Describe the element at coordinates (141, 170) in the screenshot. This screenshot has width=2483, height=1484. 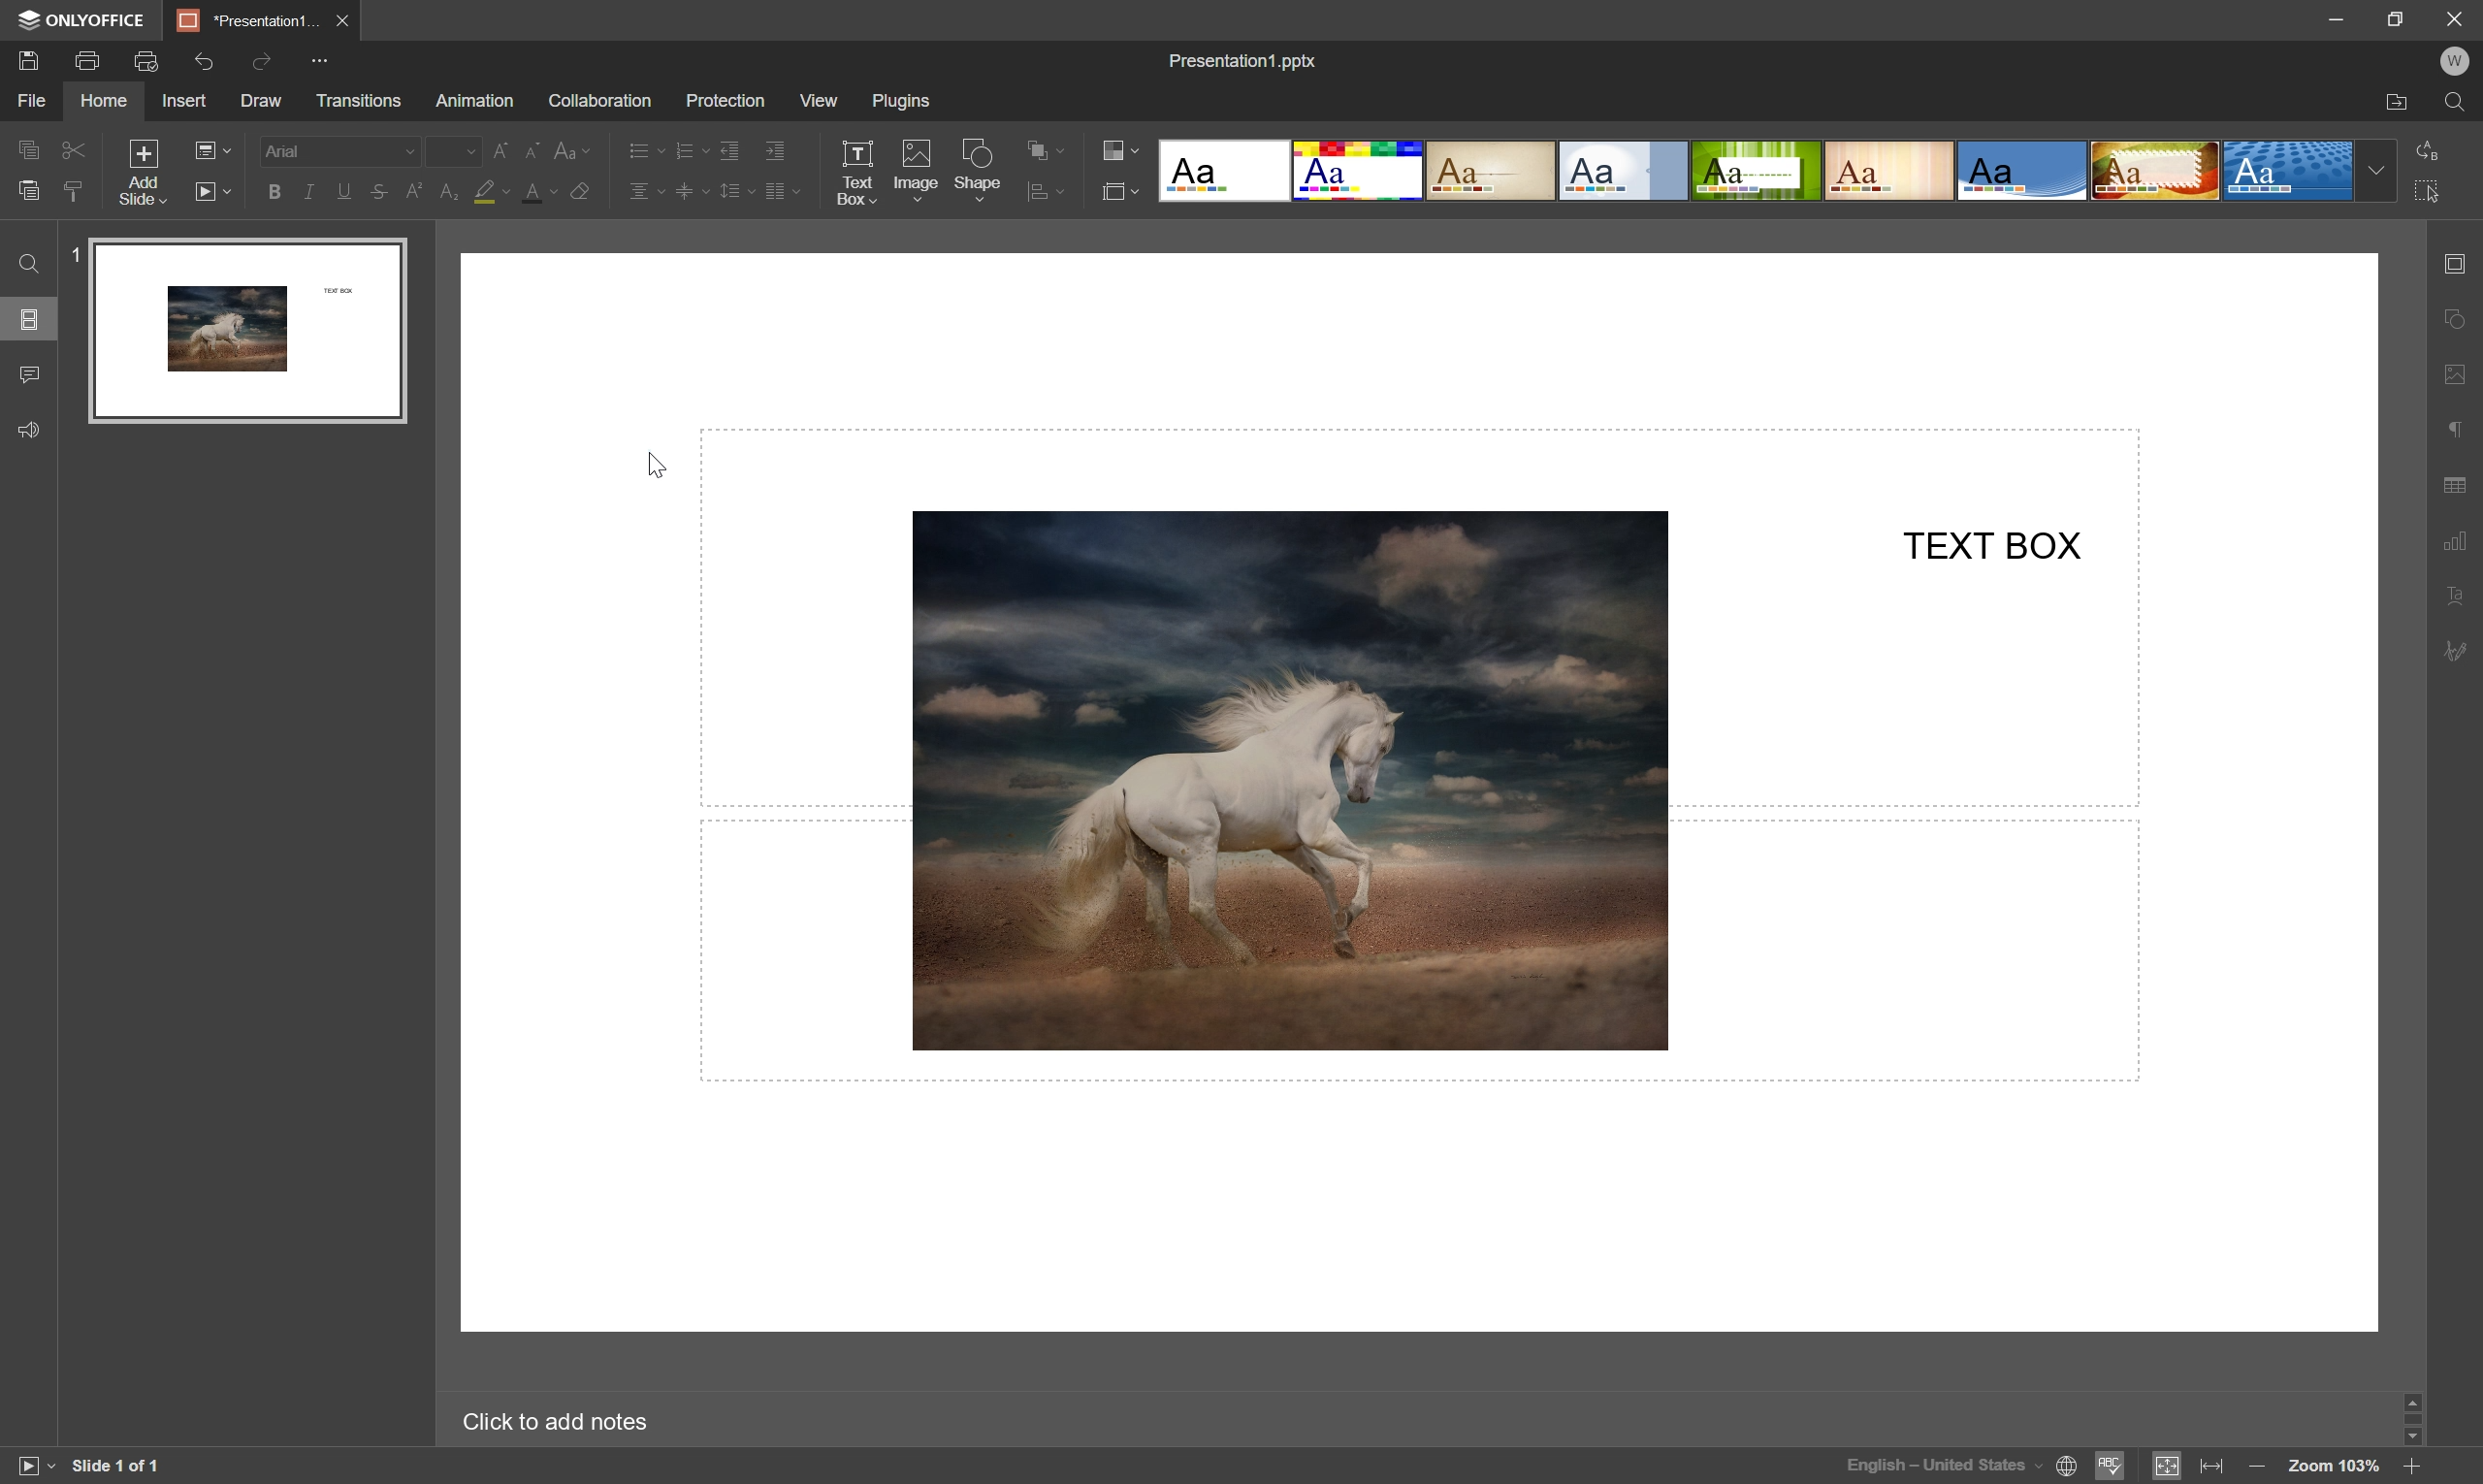
I see `add slide` at that location.